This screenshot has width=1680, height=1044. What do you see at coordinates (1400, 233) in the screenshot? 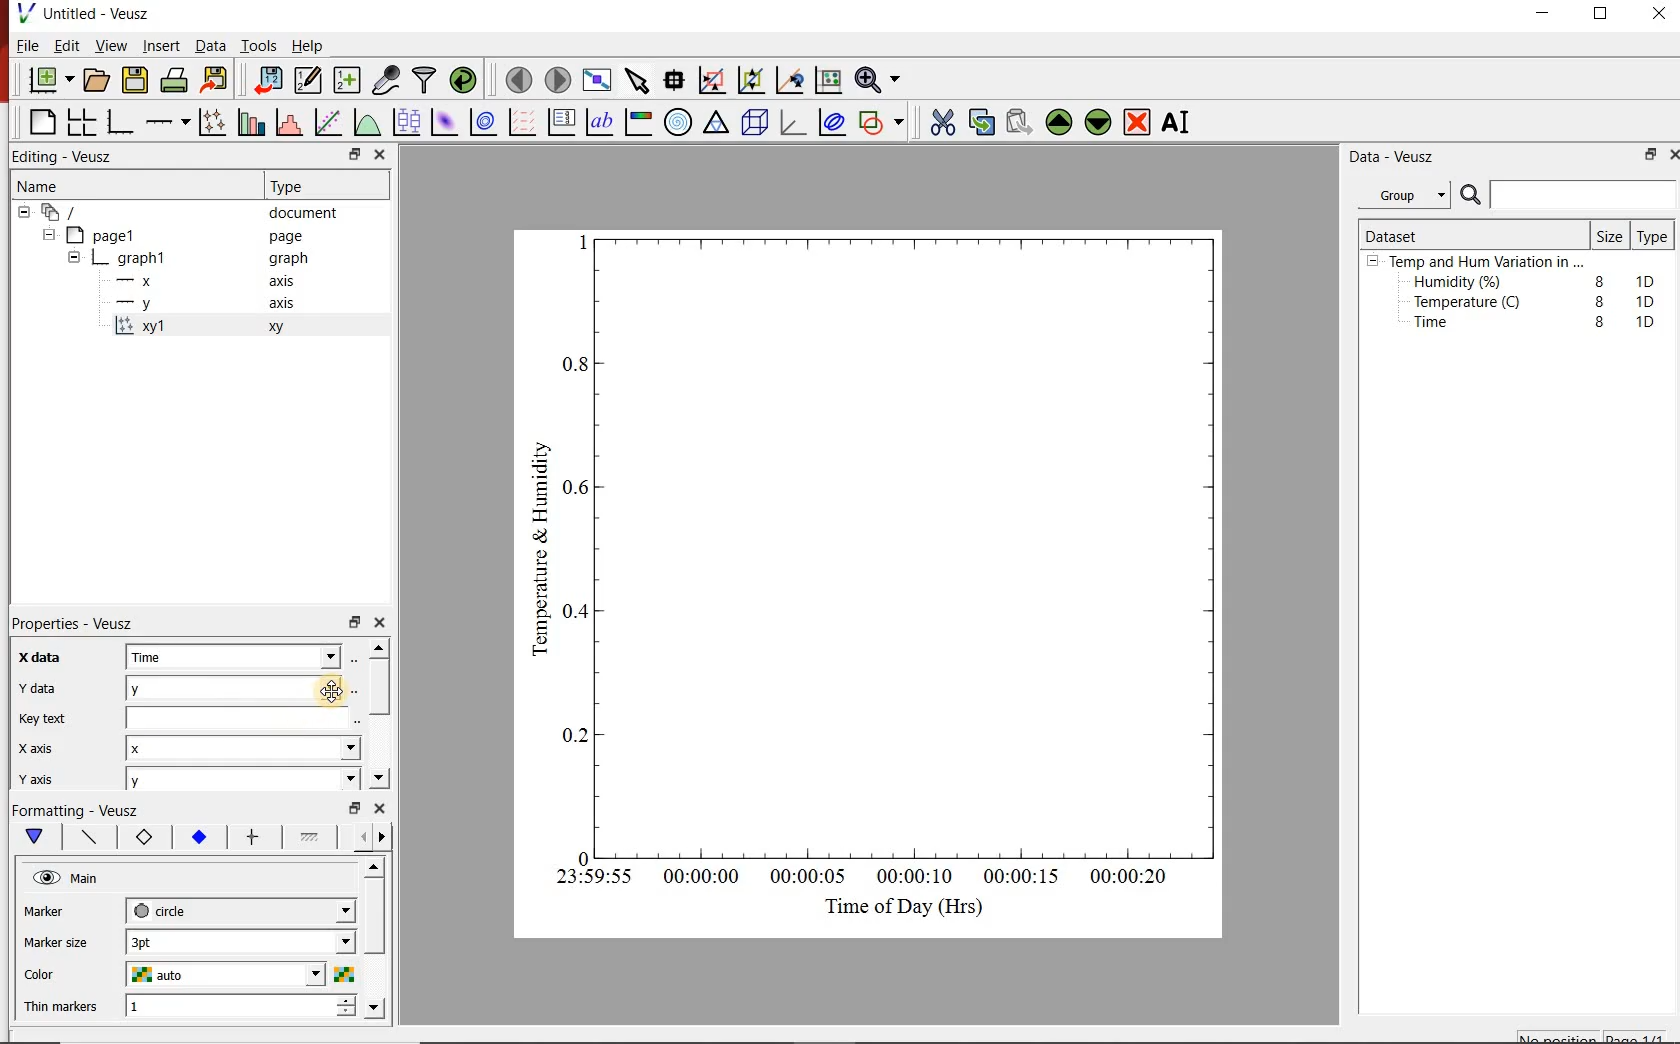
I see `Dataset` at bounding box center [1400, 233].